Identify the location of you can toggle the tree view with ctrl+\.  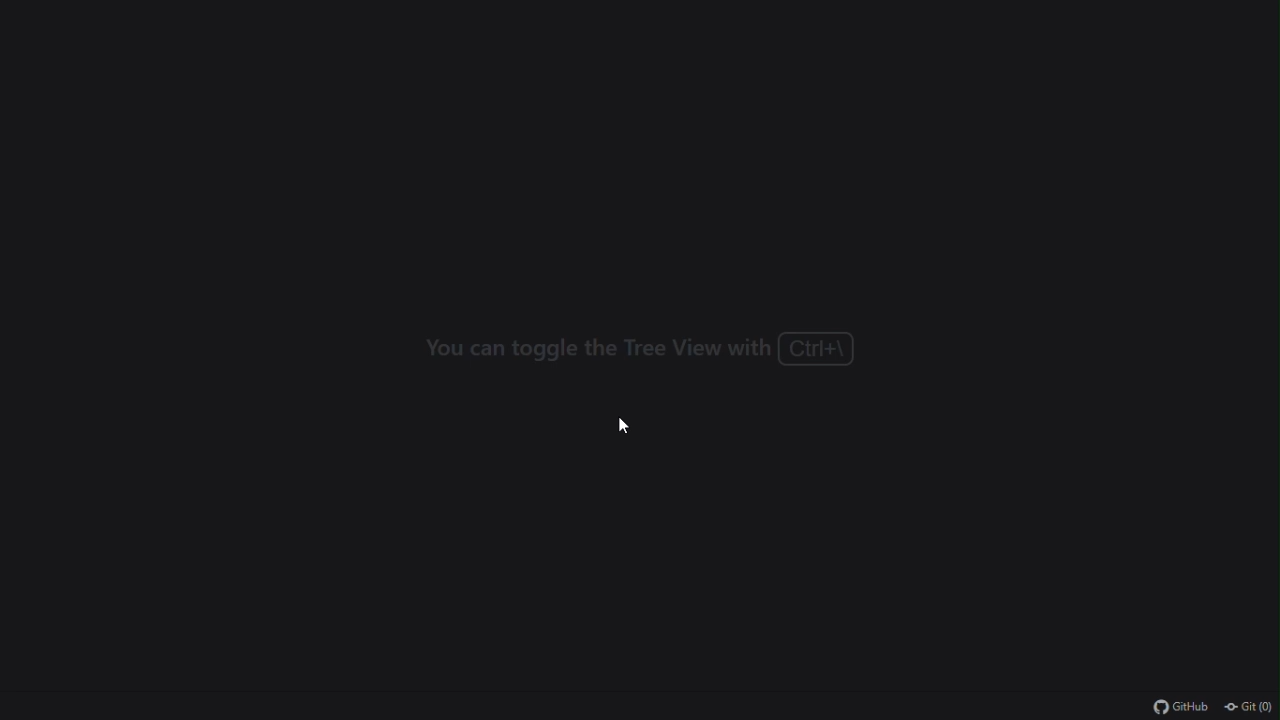
(656, 346).